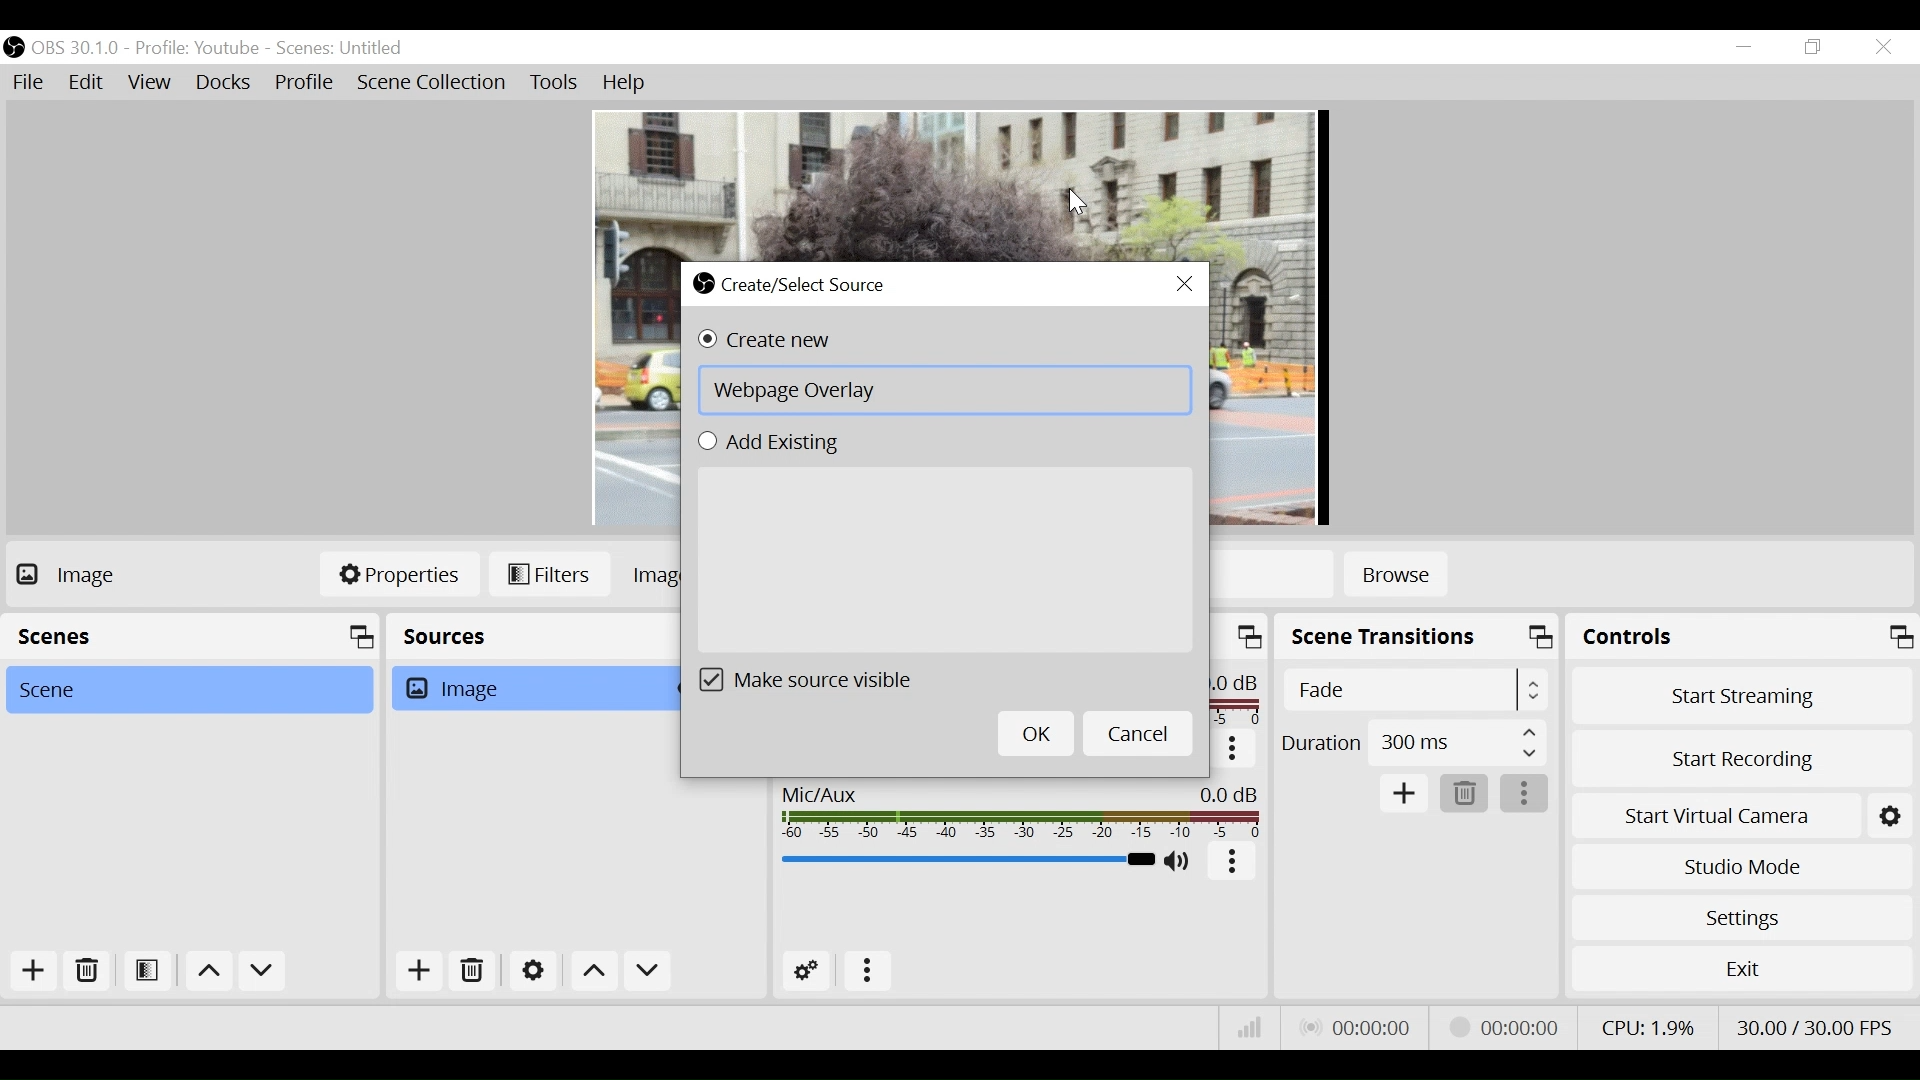 Image resolution: width=1920 pixels, height=1080 pixels. What do you see at coordinates (1504, 1027) in the screenshot?
I see `Recording Status` at bounding box center [1504, 1027].